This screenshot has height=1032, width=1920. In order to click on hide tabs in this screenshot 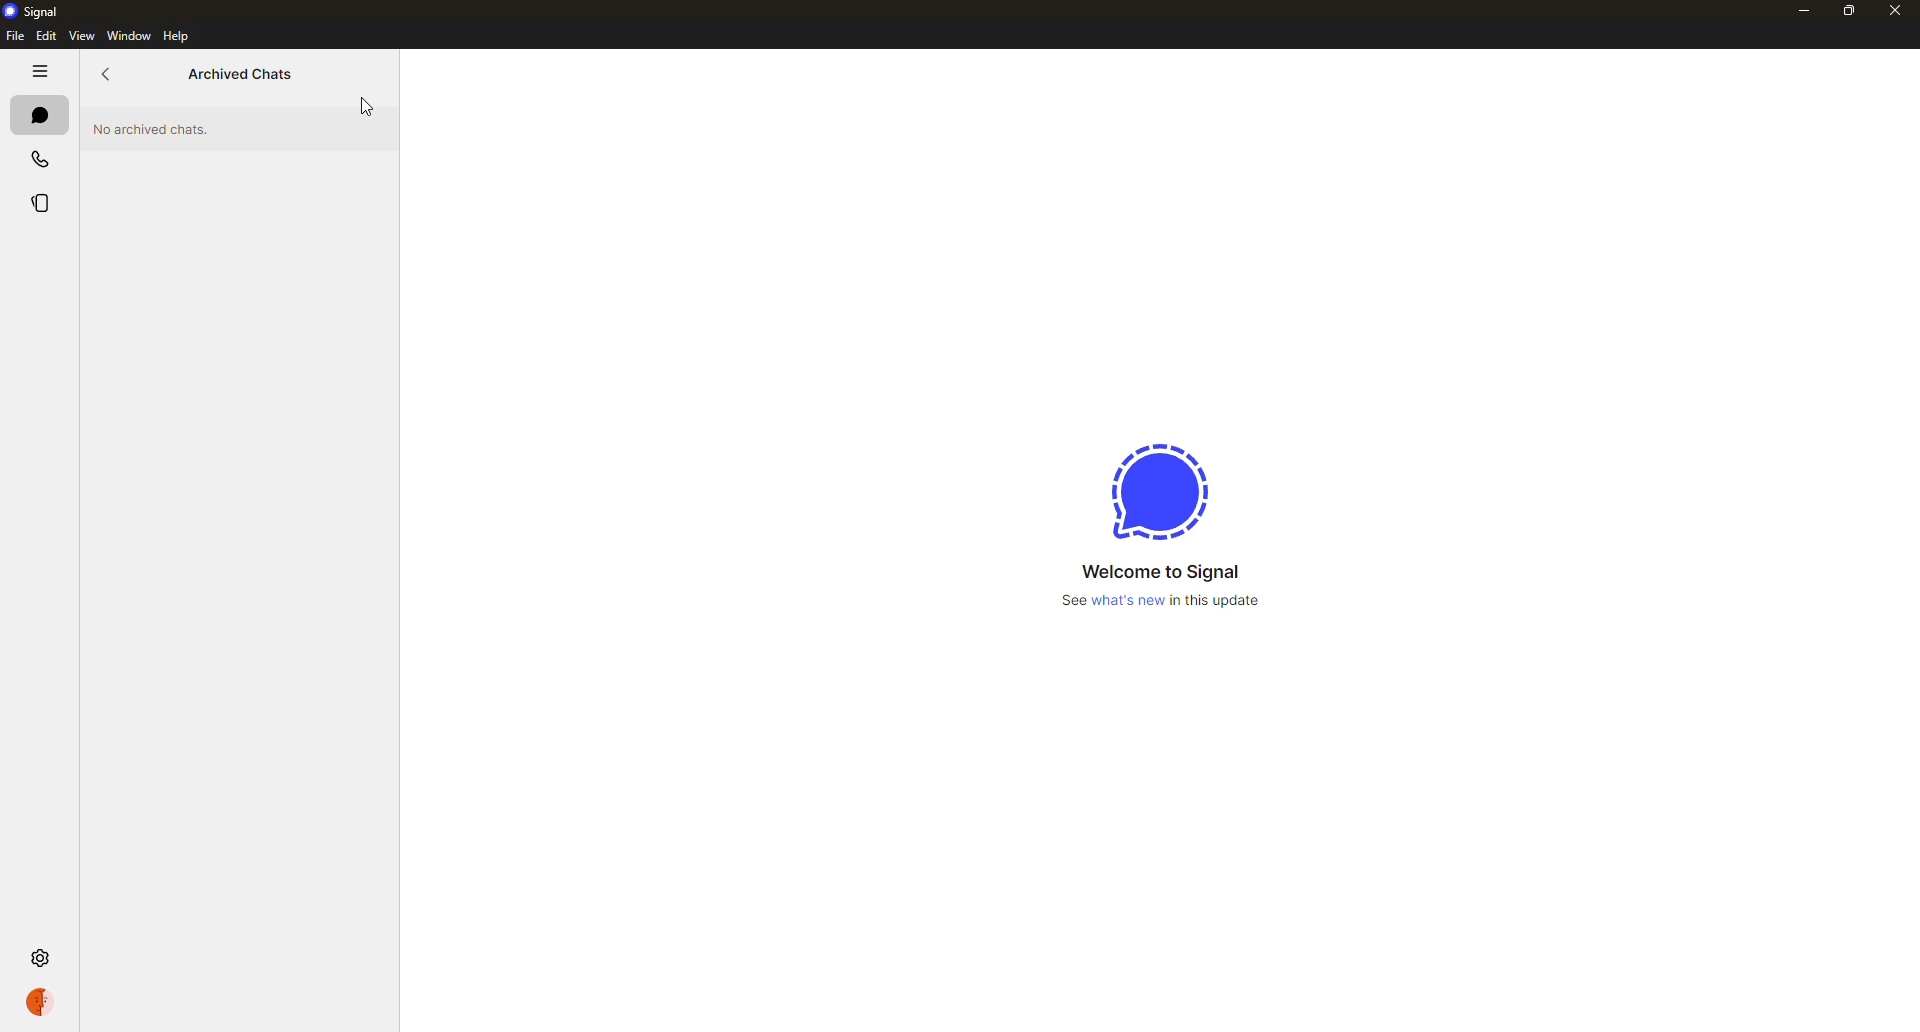, I will do `click(39, 72)`.